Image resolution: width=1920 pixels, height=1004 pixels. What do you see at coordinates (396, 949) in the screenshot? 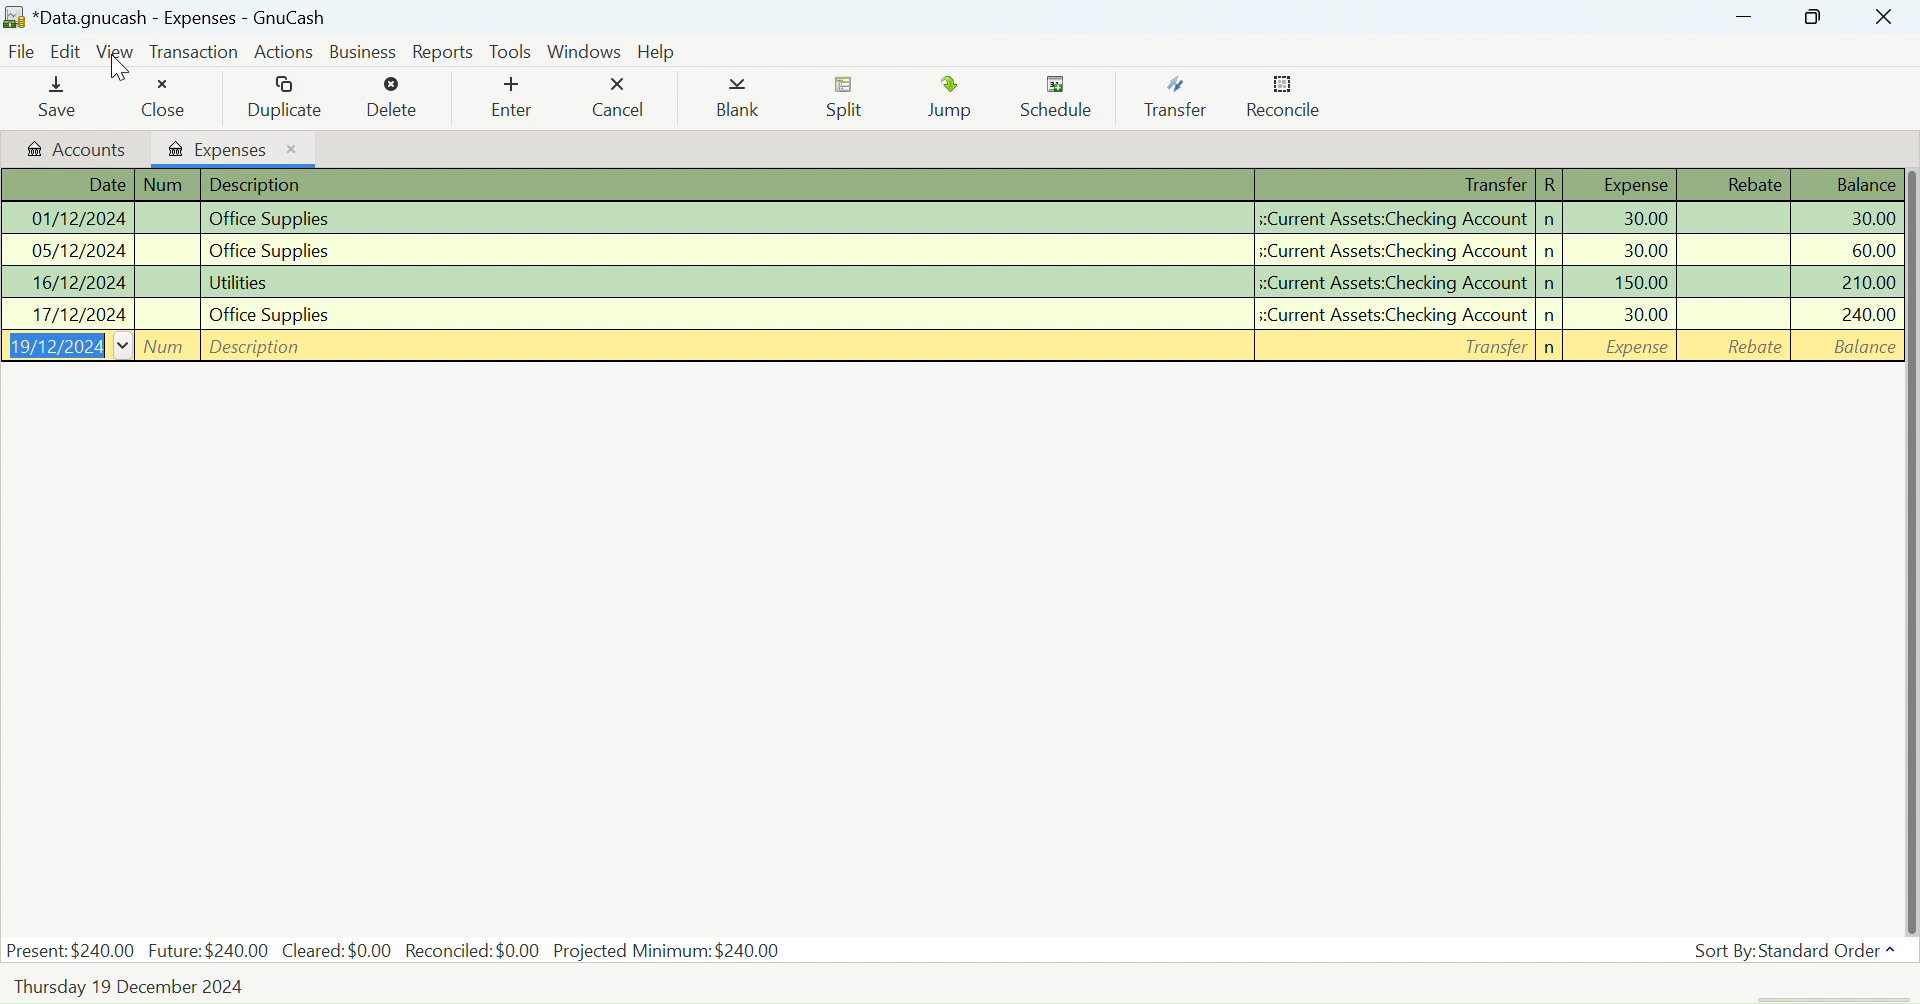
I see `Present: $240.00 Future:$240.00 Cleared: $0.00 Reconciled: $0.00 Projected Minimum: $240.00` at bounding box center [396, 949].